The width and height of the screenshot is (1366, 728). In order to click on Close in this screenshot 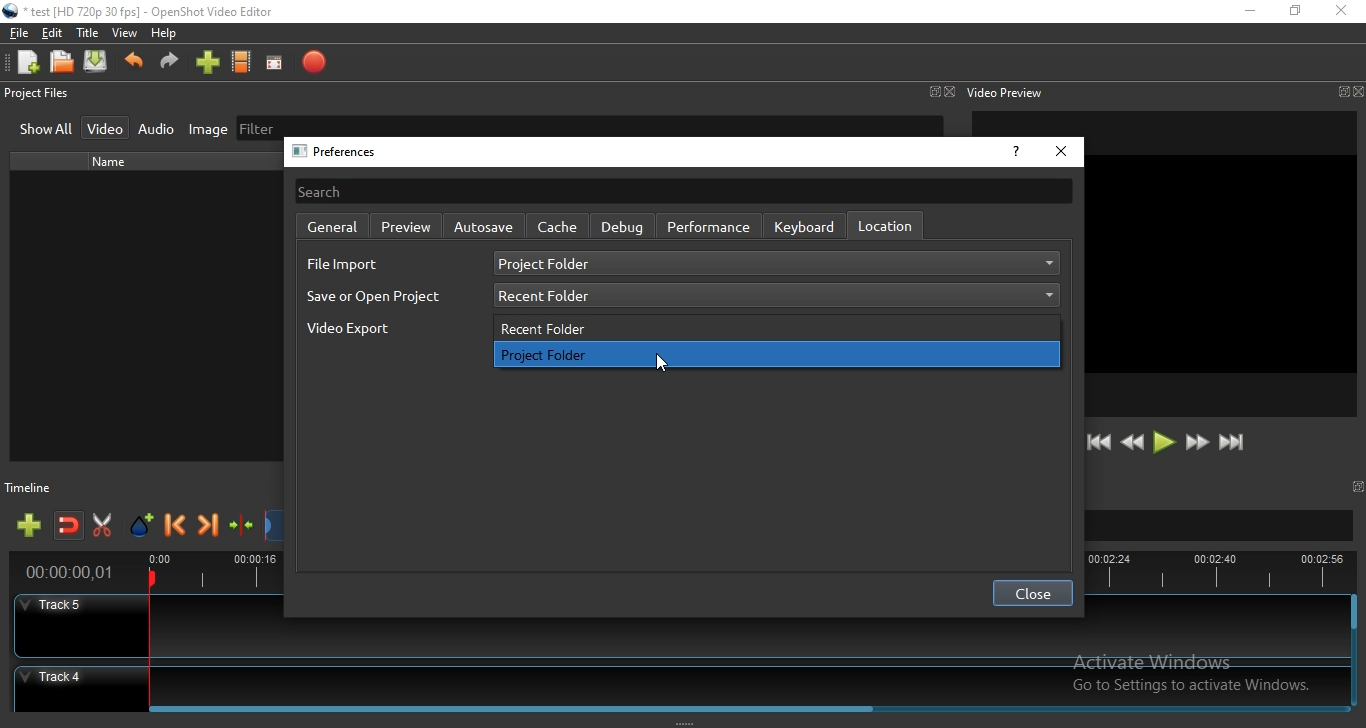, I will do `click(950, 92)`.